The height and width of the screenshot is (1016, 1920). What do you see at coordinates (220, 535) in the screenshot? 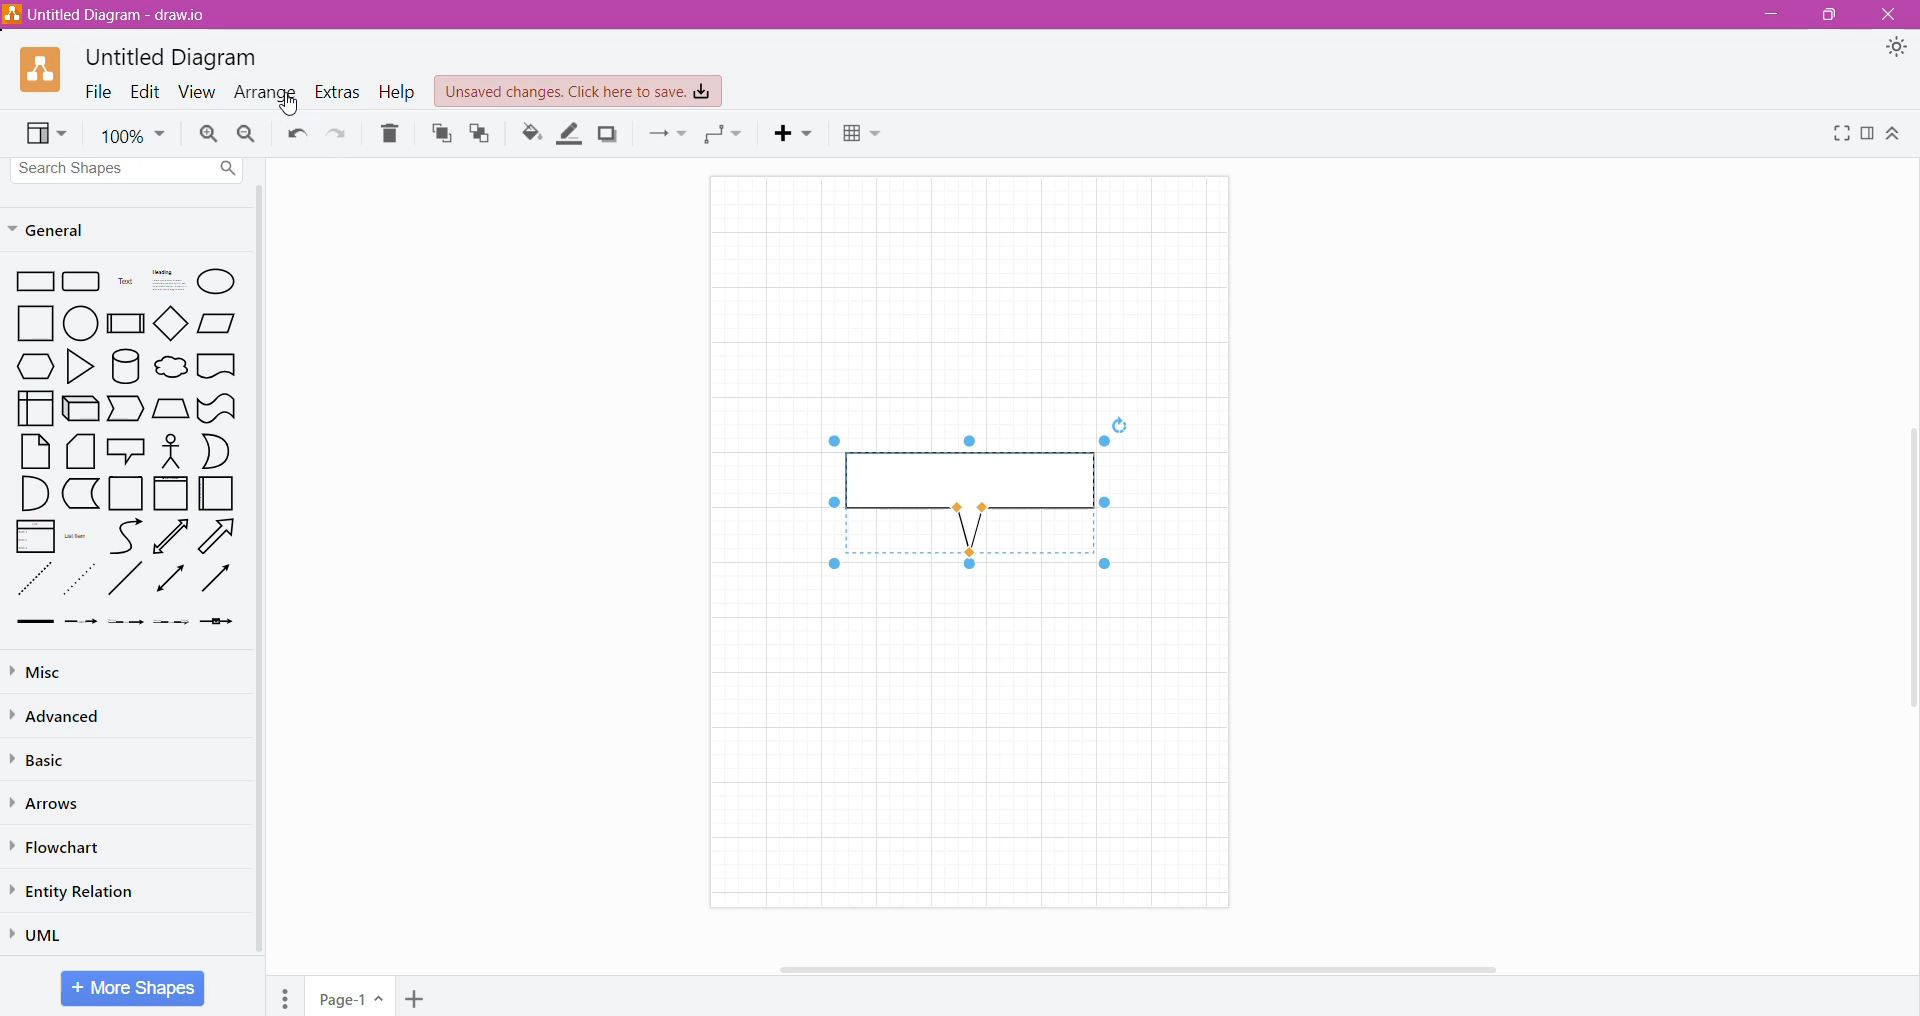
I see `Right Diagonal Arrow` at bounding box center [220, 535].